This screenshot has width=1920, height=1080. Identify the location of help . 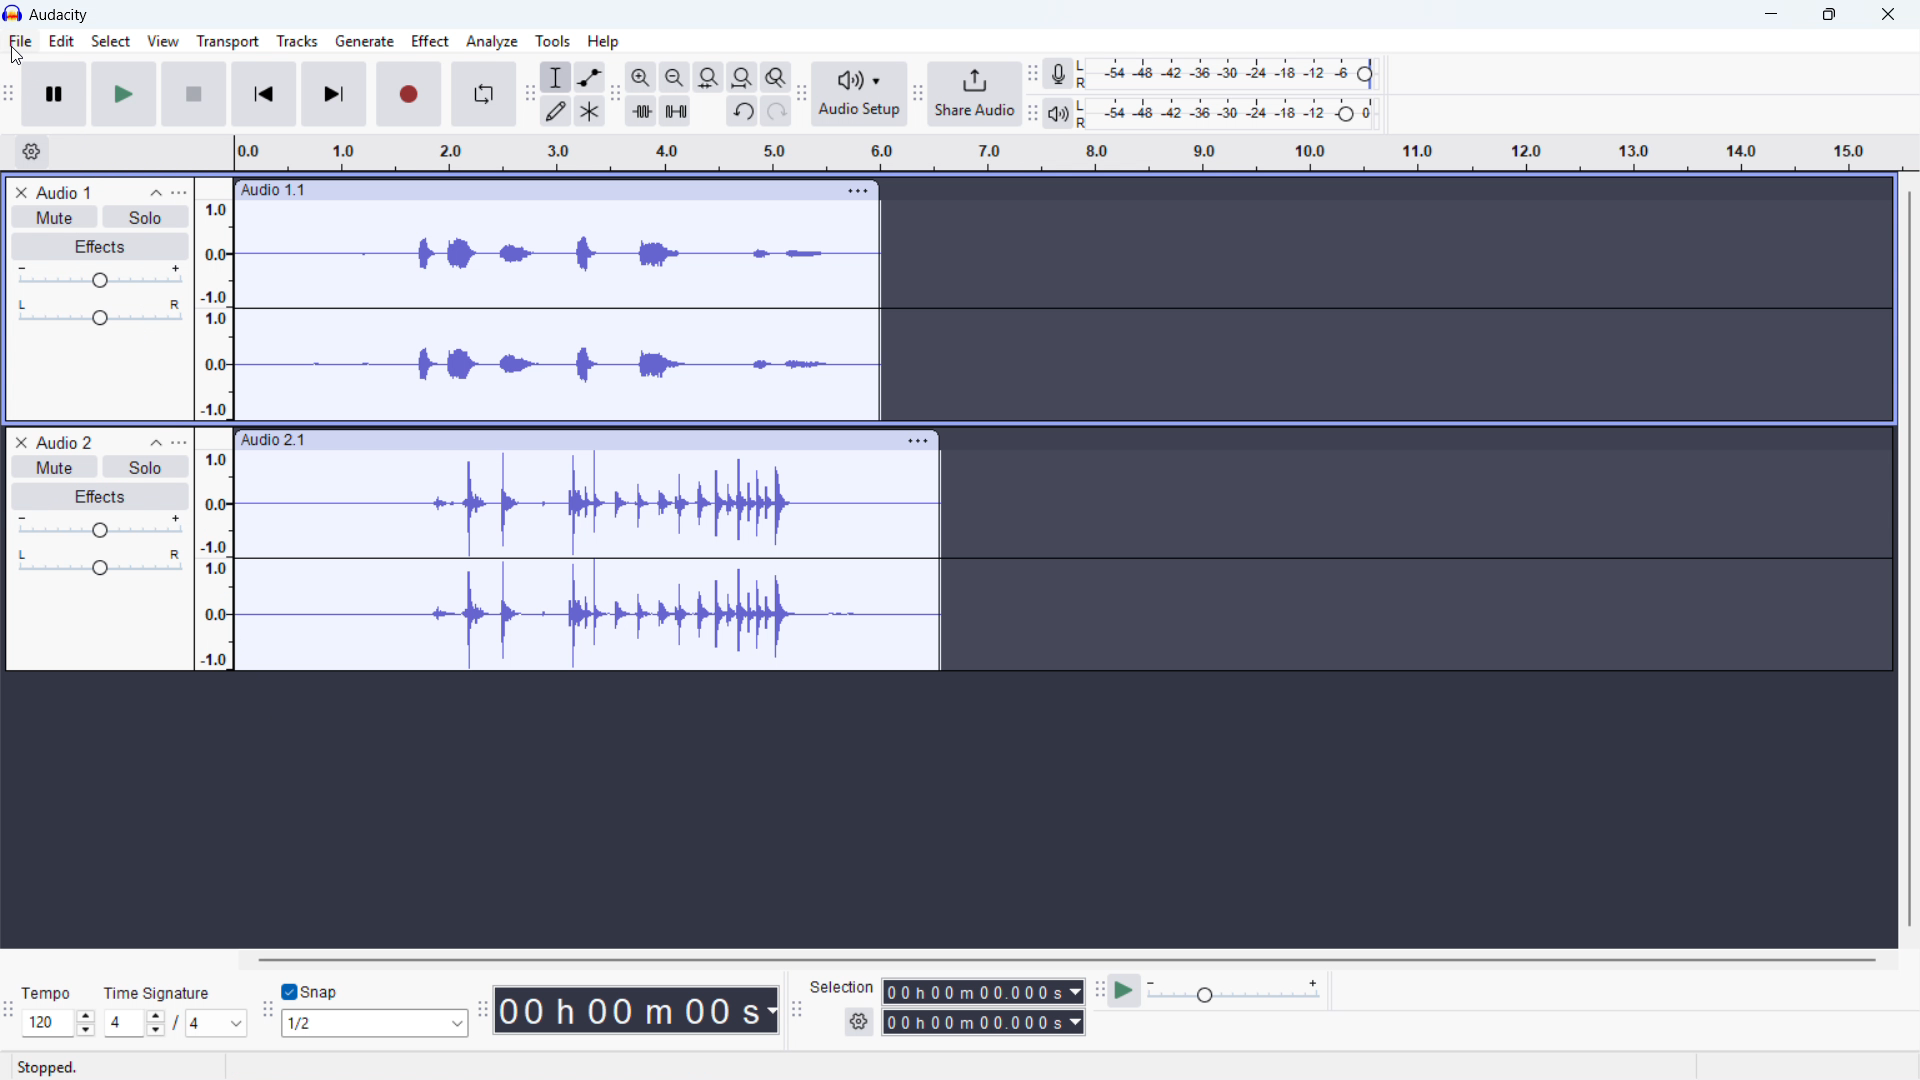
(604, 41).